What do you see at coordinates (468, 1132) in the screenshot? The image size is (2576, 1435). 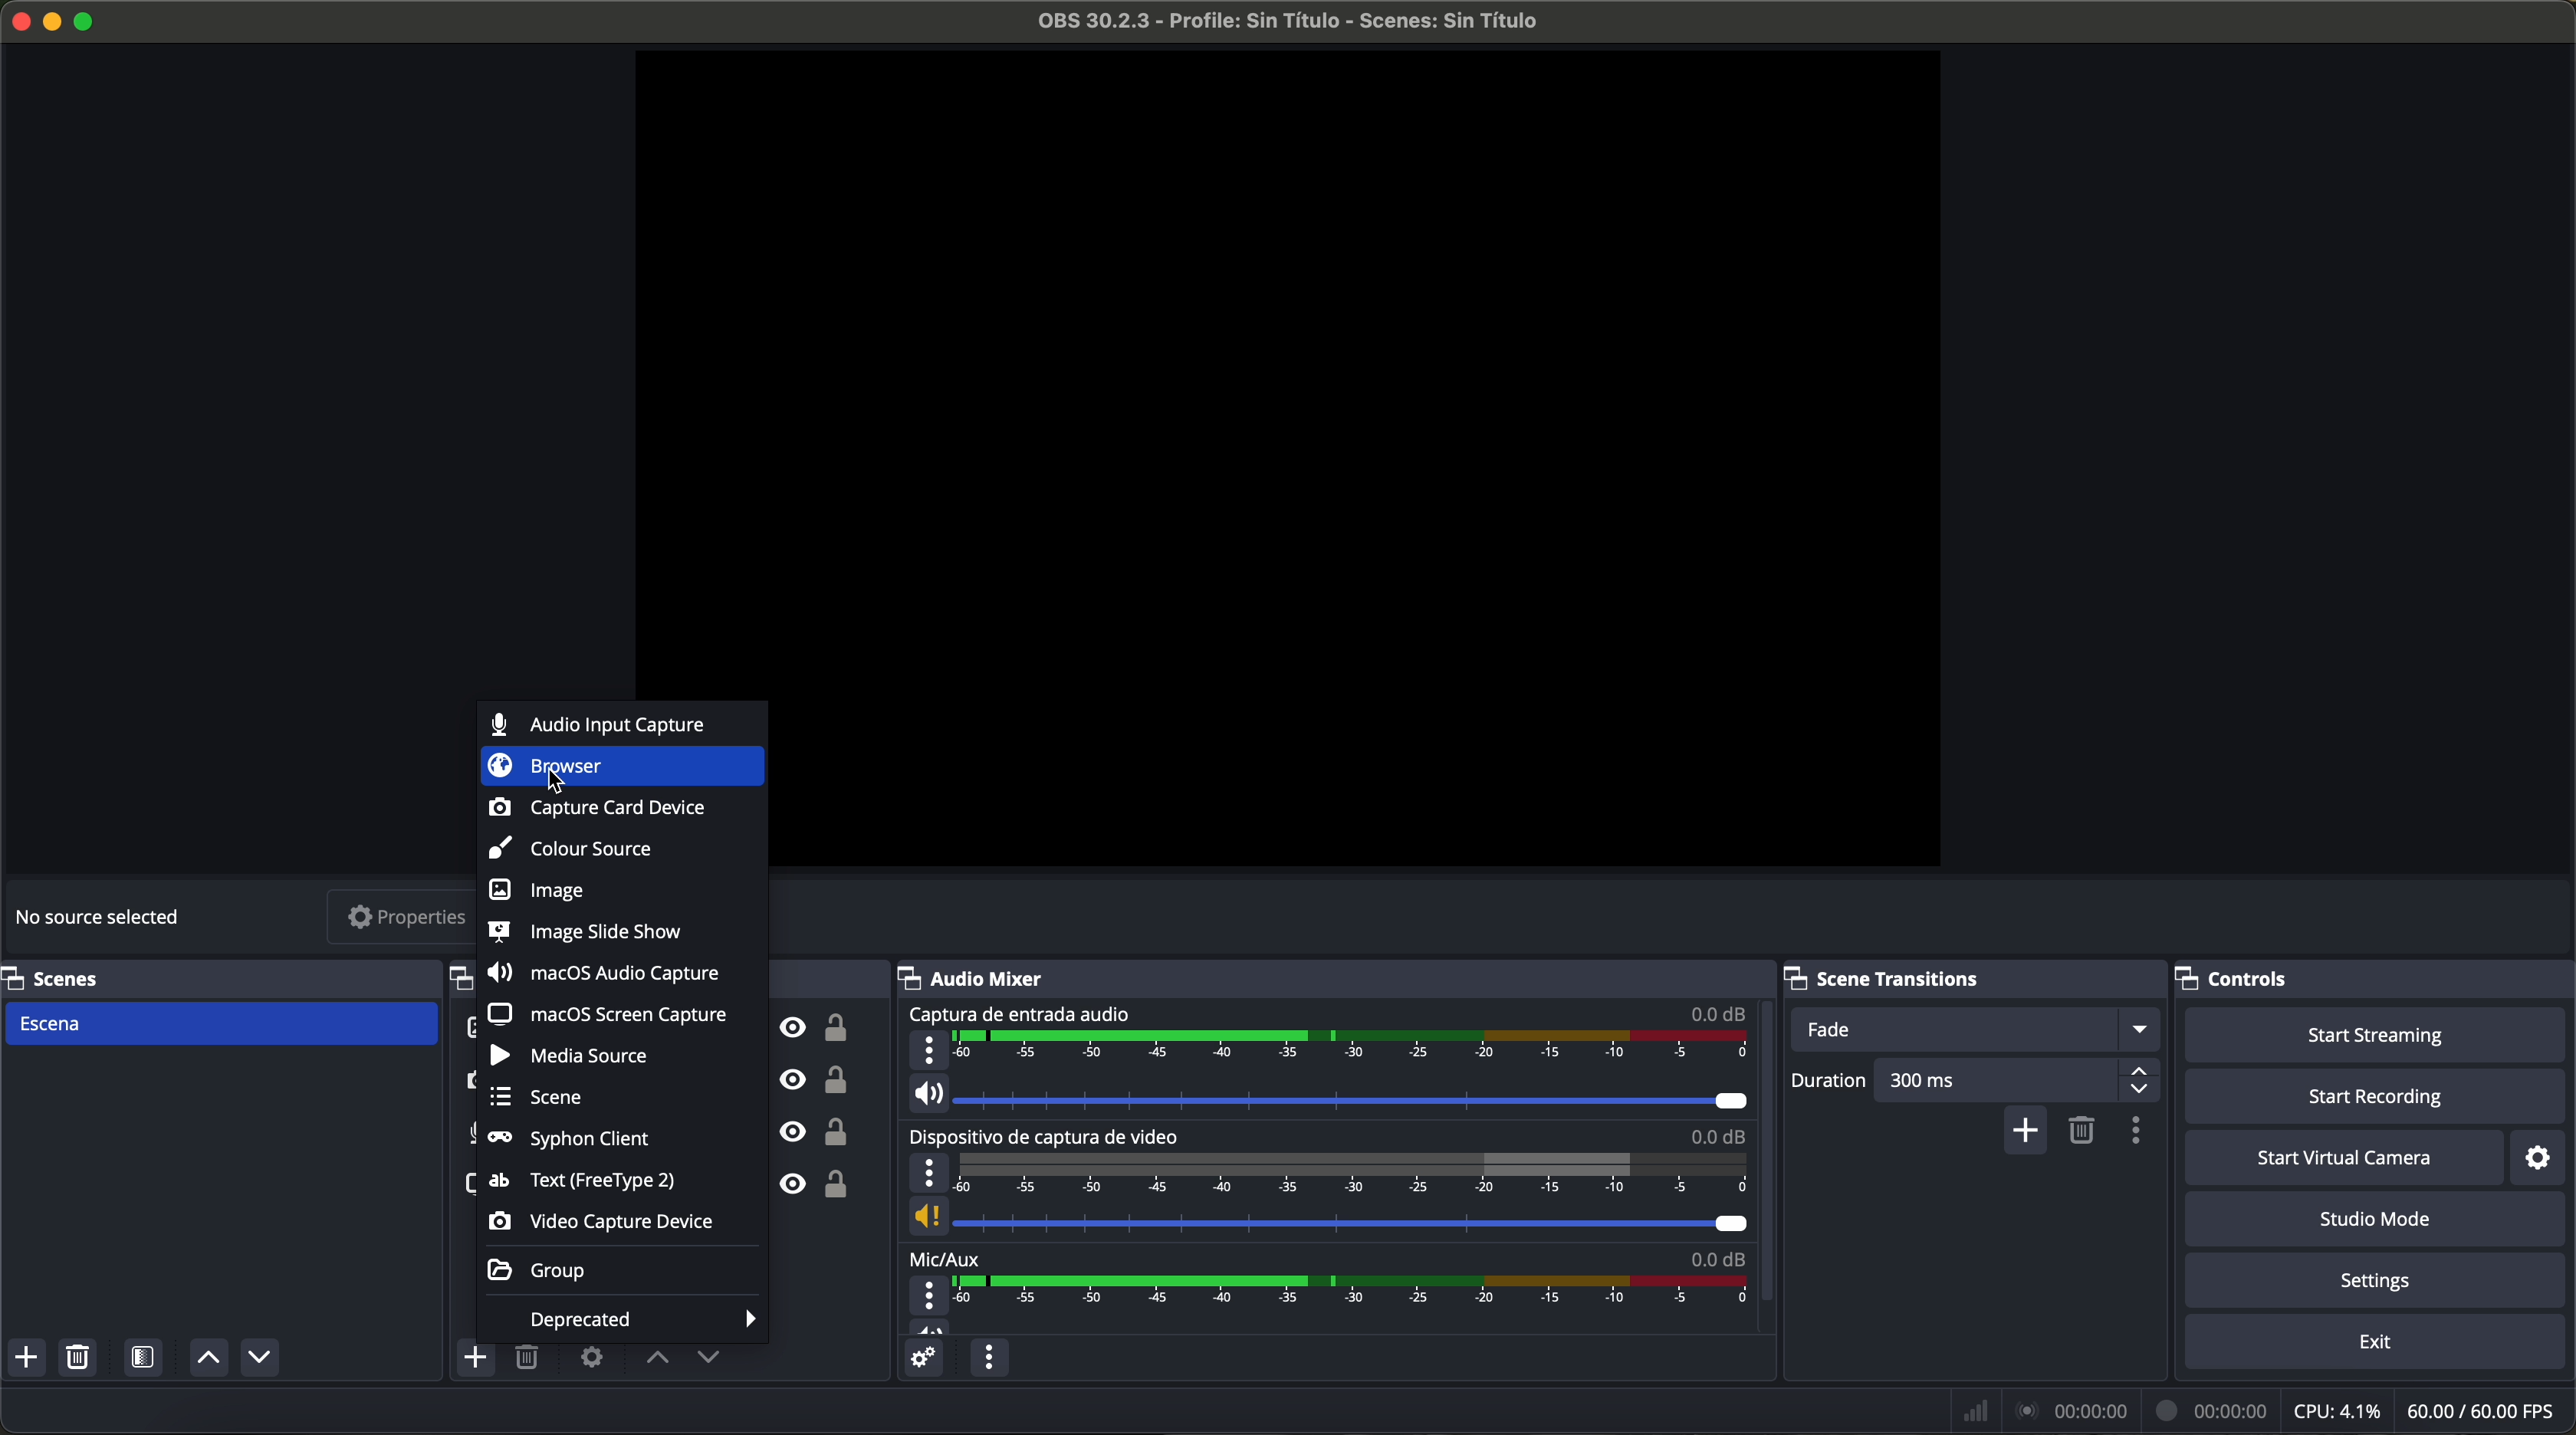 I see `audio input capture` at bounding box center [468, 1132].